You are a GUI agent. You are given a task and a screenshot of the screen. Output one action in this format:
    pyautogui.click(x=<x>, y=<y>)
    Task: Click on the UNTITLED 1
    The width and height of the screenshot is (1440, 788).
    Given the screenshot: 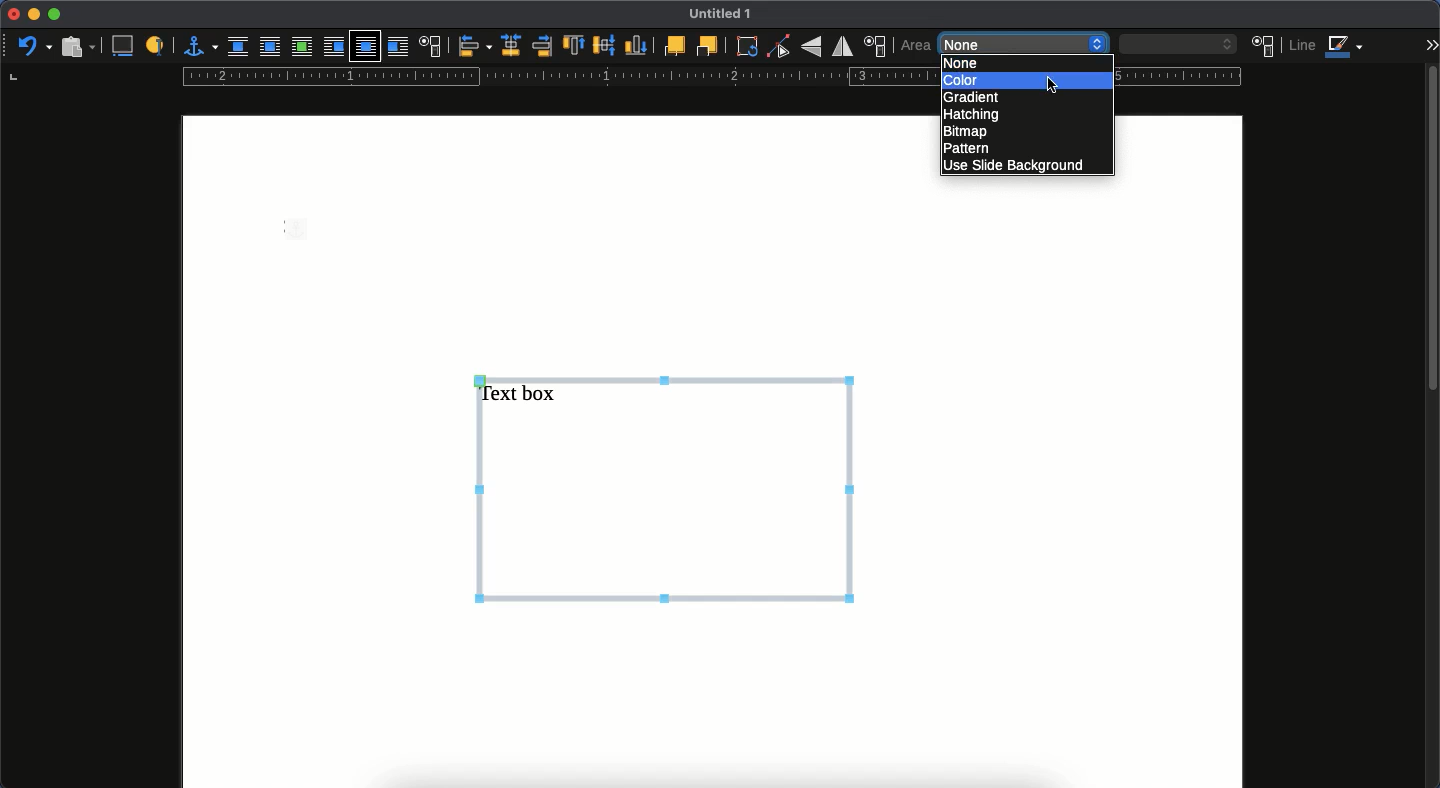 What is the action you would take?
    pyautogui.click(x=728, y=15)
    